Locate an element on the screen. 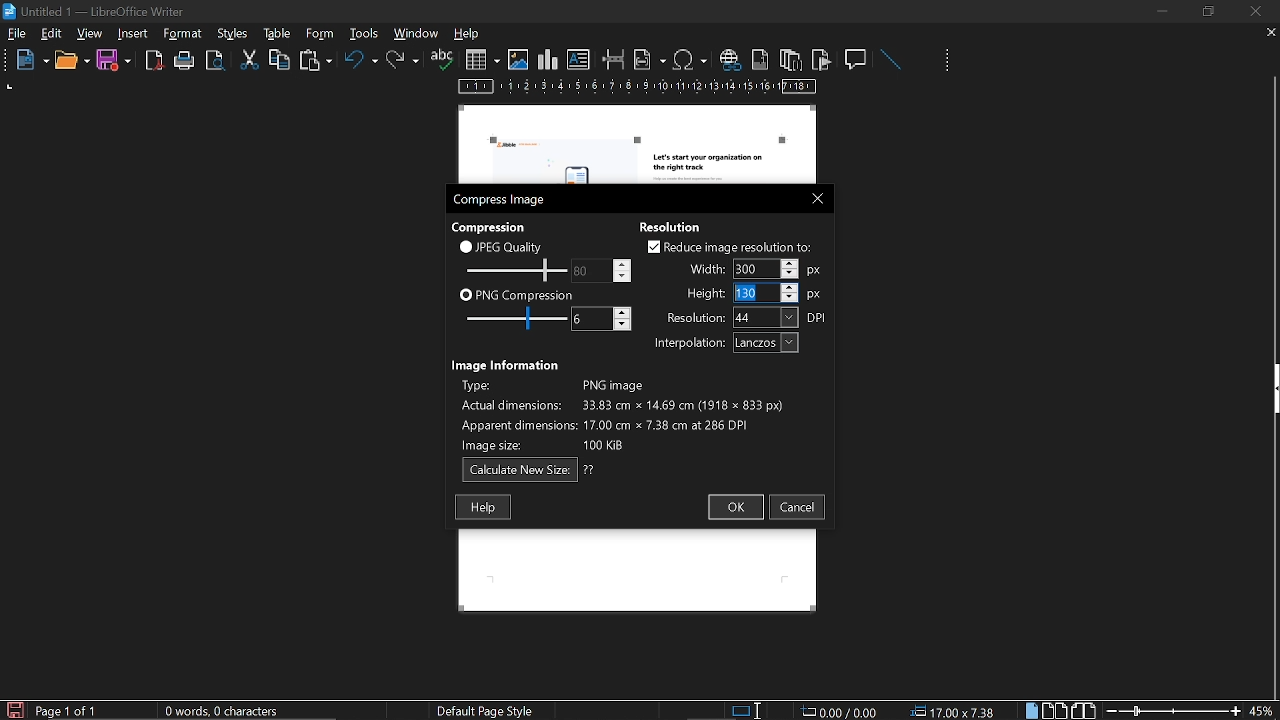 The width and height of the screenshot is (1280, 720). jpeg quality is located at coordinates (502, 246).